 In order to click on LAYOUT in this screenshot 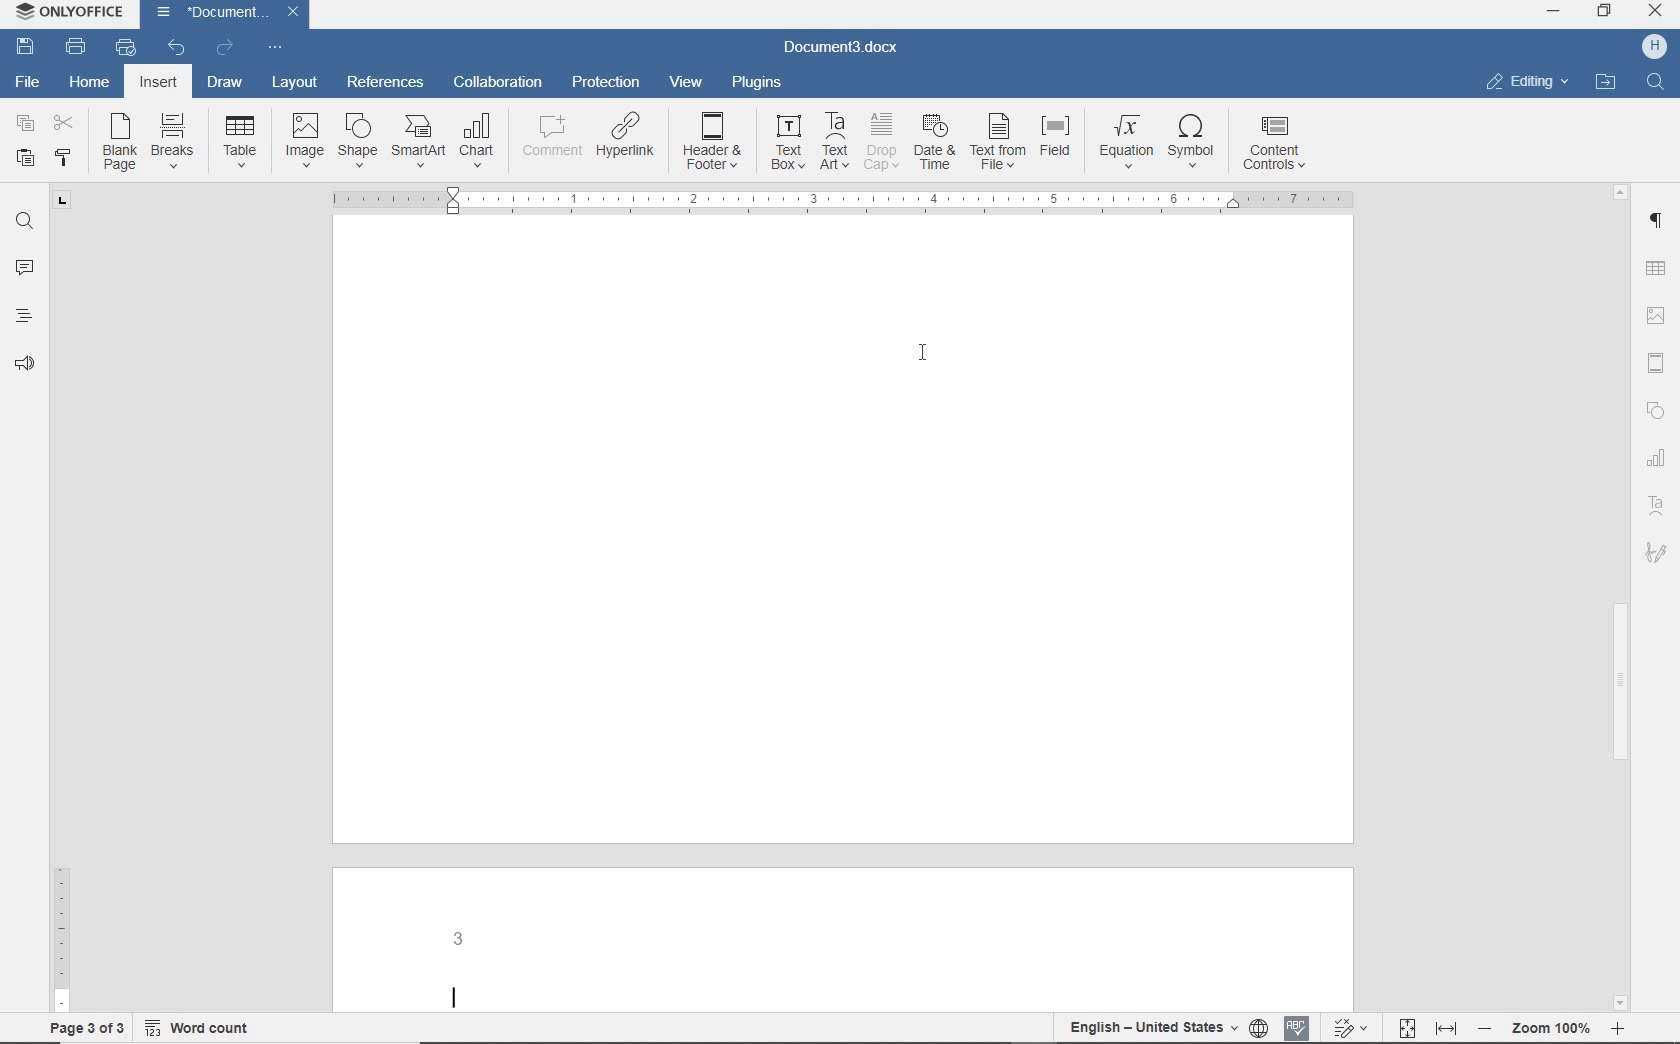, I will do `click(290, 84)`.